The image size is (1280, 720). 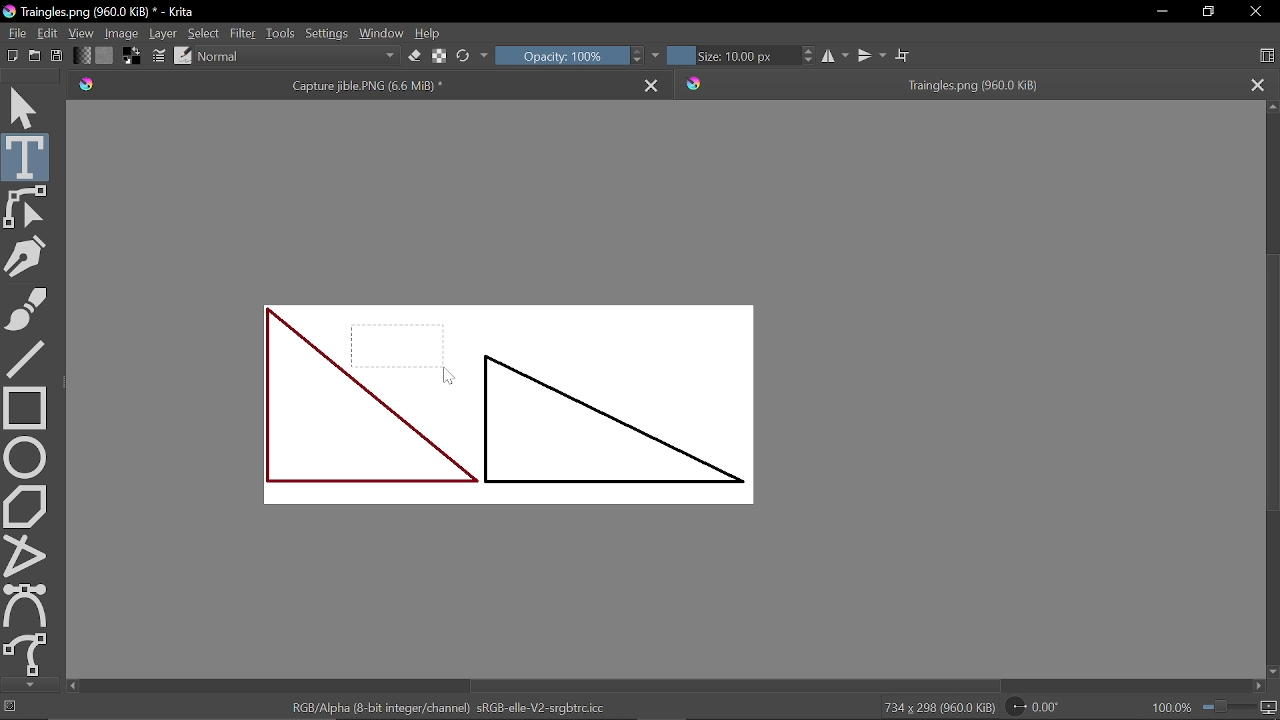 What do you see at coordinates (438, 55) in the screenshot?
I see `Edit brush settings` at bounding box center [438, 55].